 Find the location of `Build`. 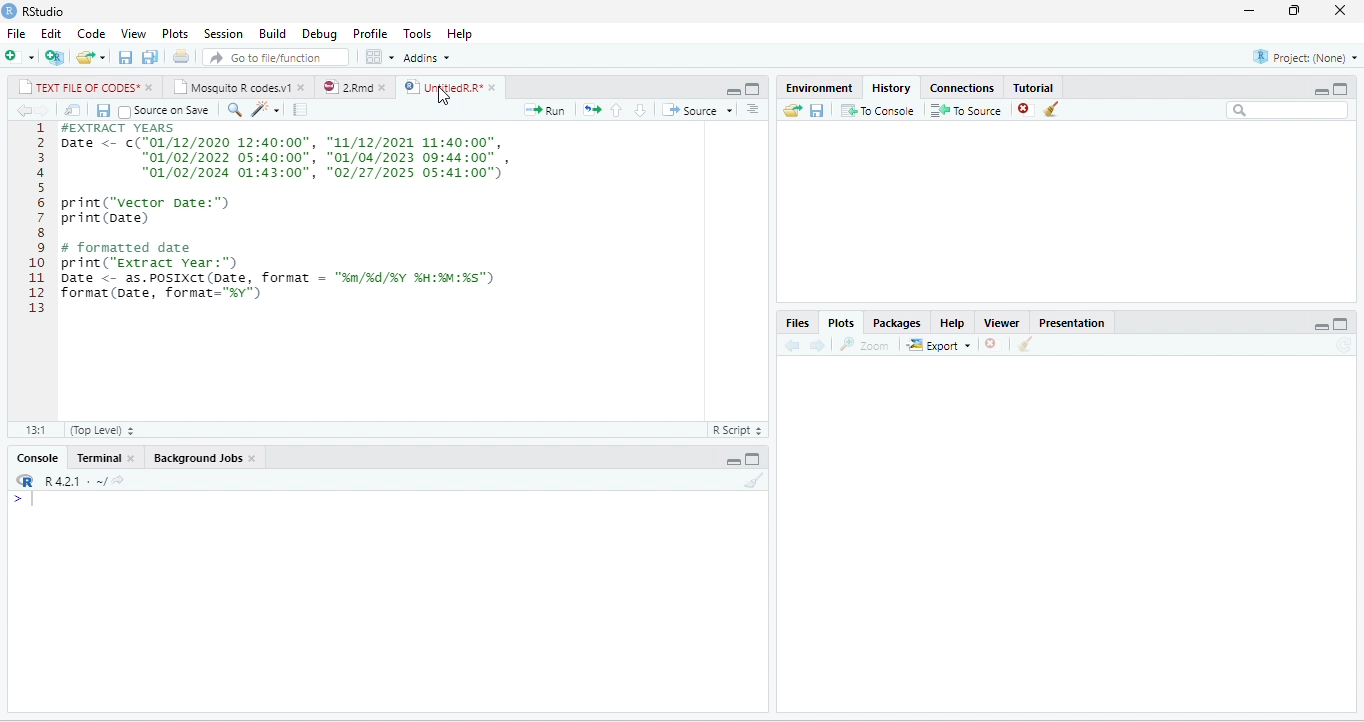

Build is located at coordinates (273, 34).